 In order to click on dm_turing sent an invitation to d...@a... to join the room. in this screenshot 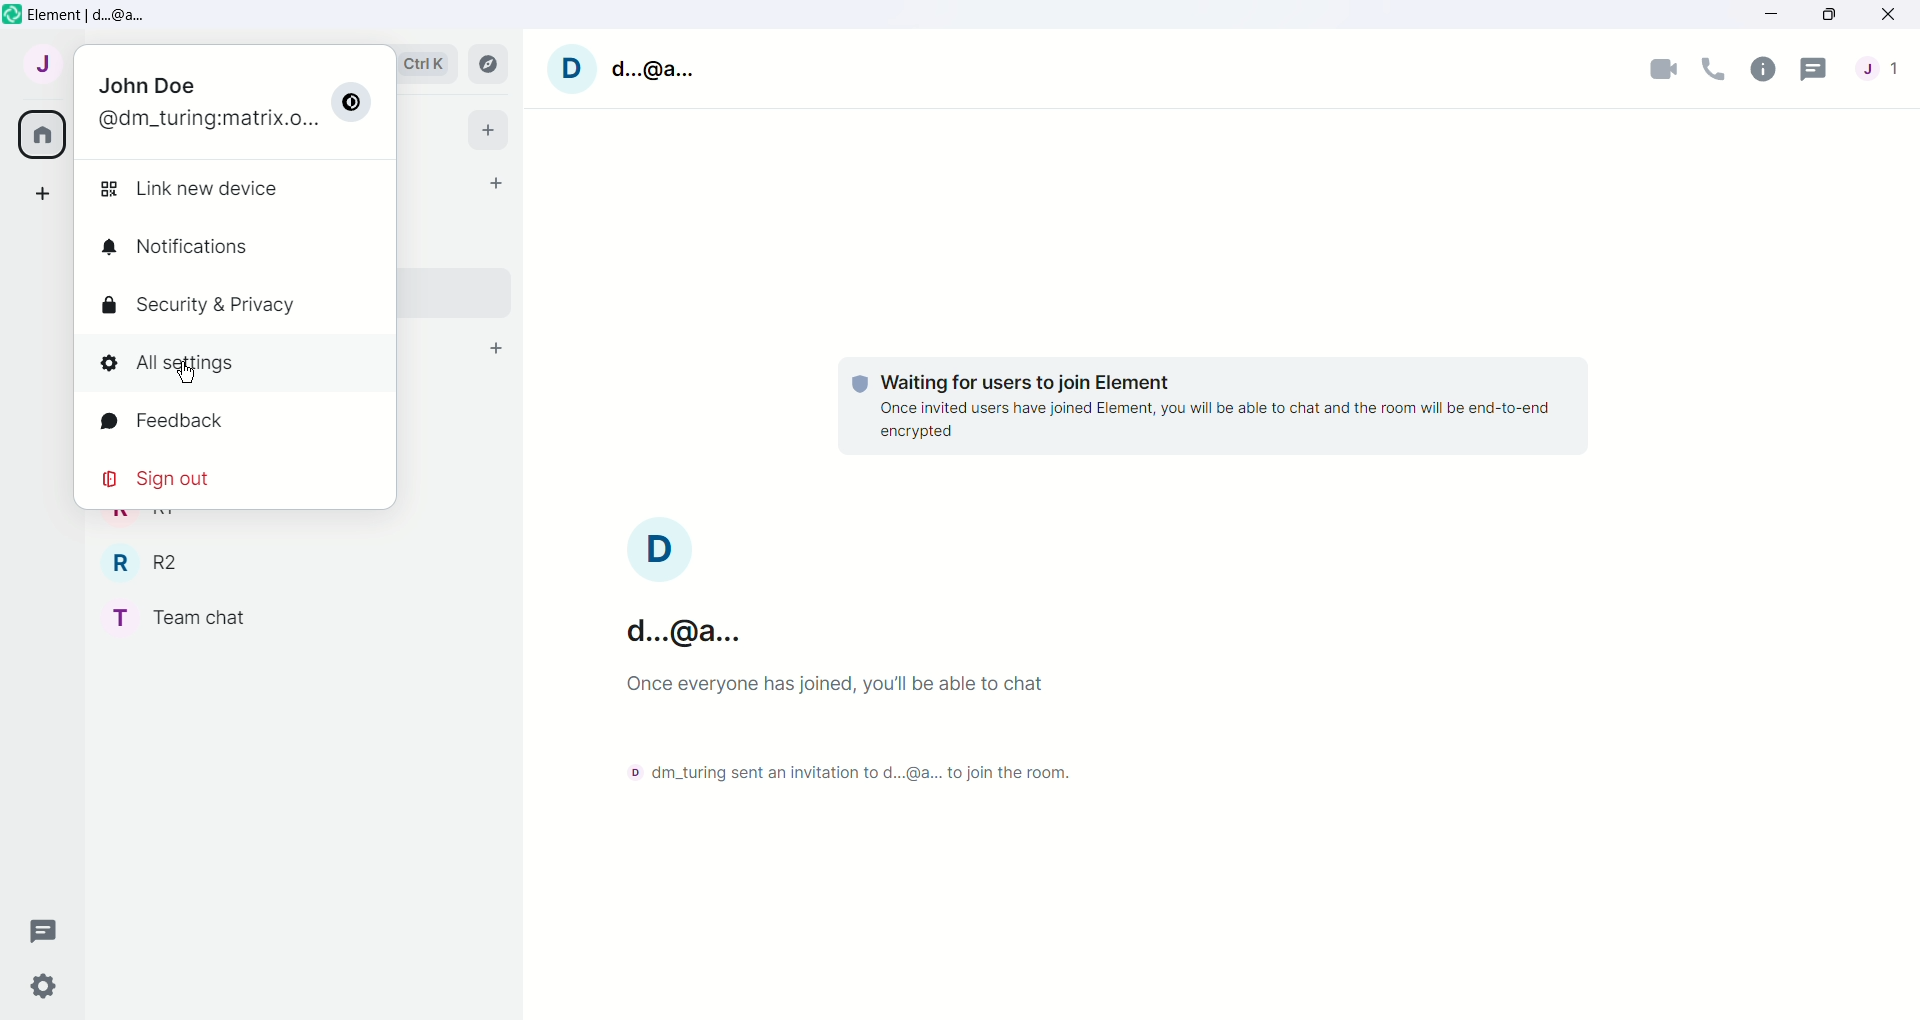, I will do `click(847, 773)`.